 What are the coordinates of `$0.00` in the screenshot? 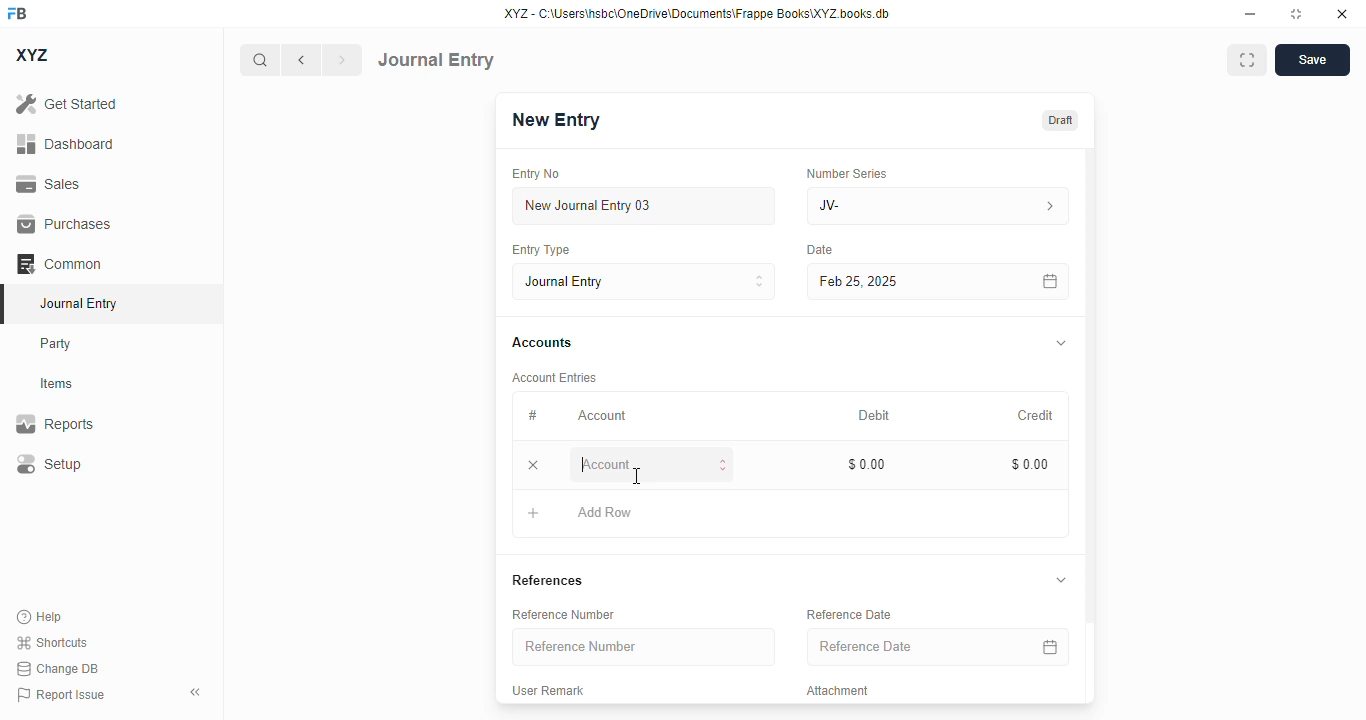 It's located at (868, 464).